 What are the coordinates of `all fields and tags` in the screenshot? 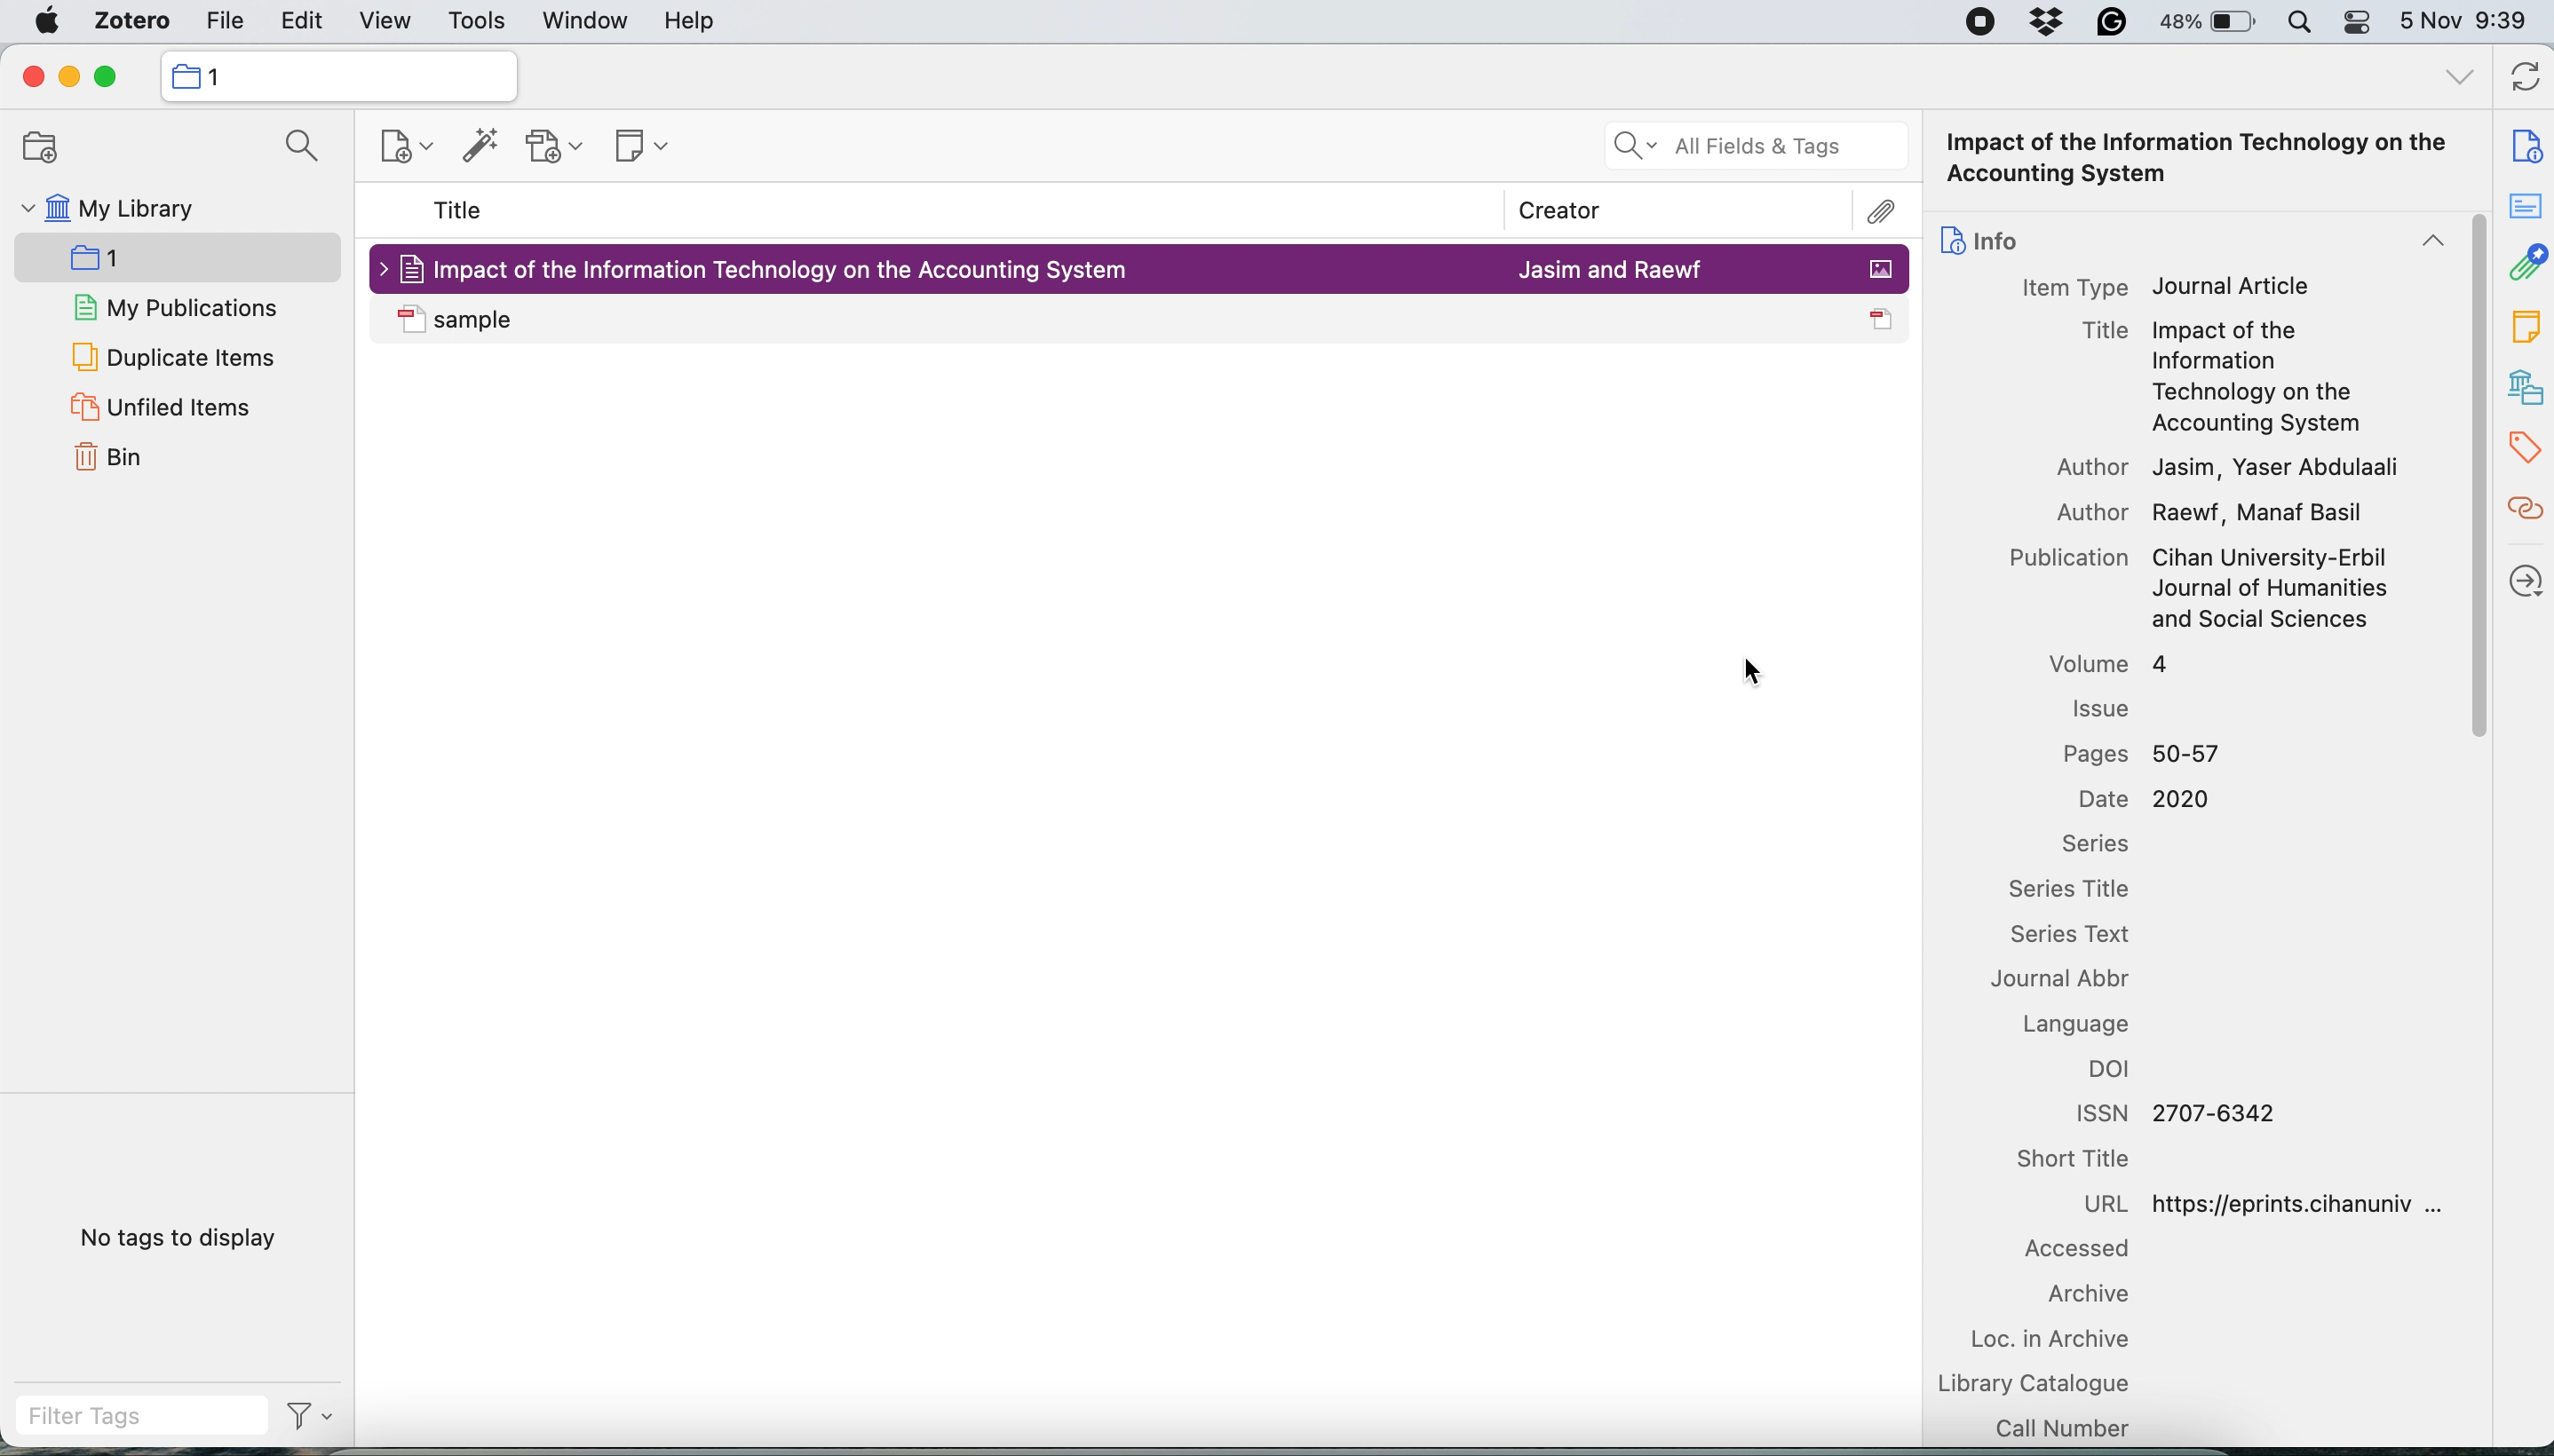 It's located at (1756, 146).